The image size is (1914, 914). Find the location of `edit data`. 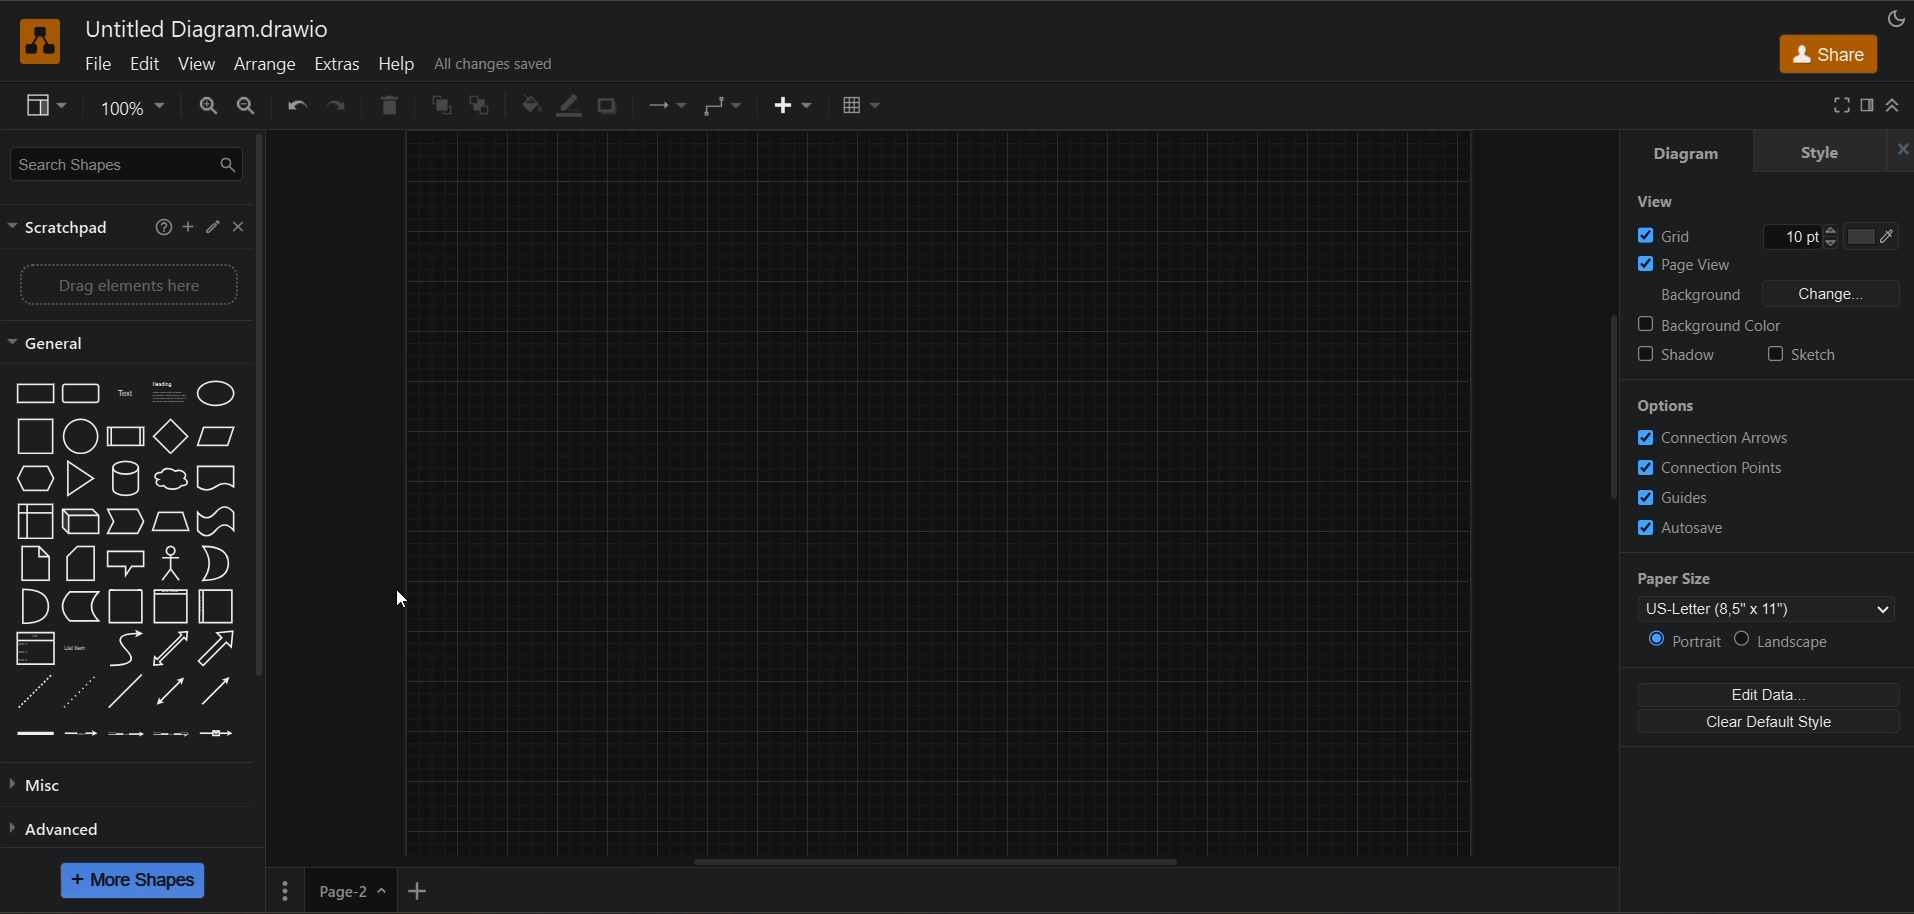

edit data is located at coordinates (1772, 695).